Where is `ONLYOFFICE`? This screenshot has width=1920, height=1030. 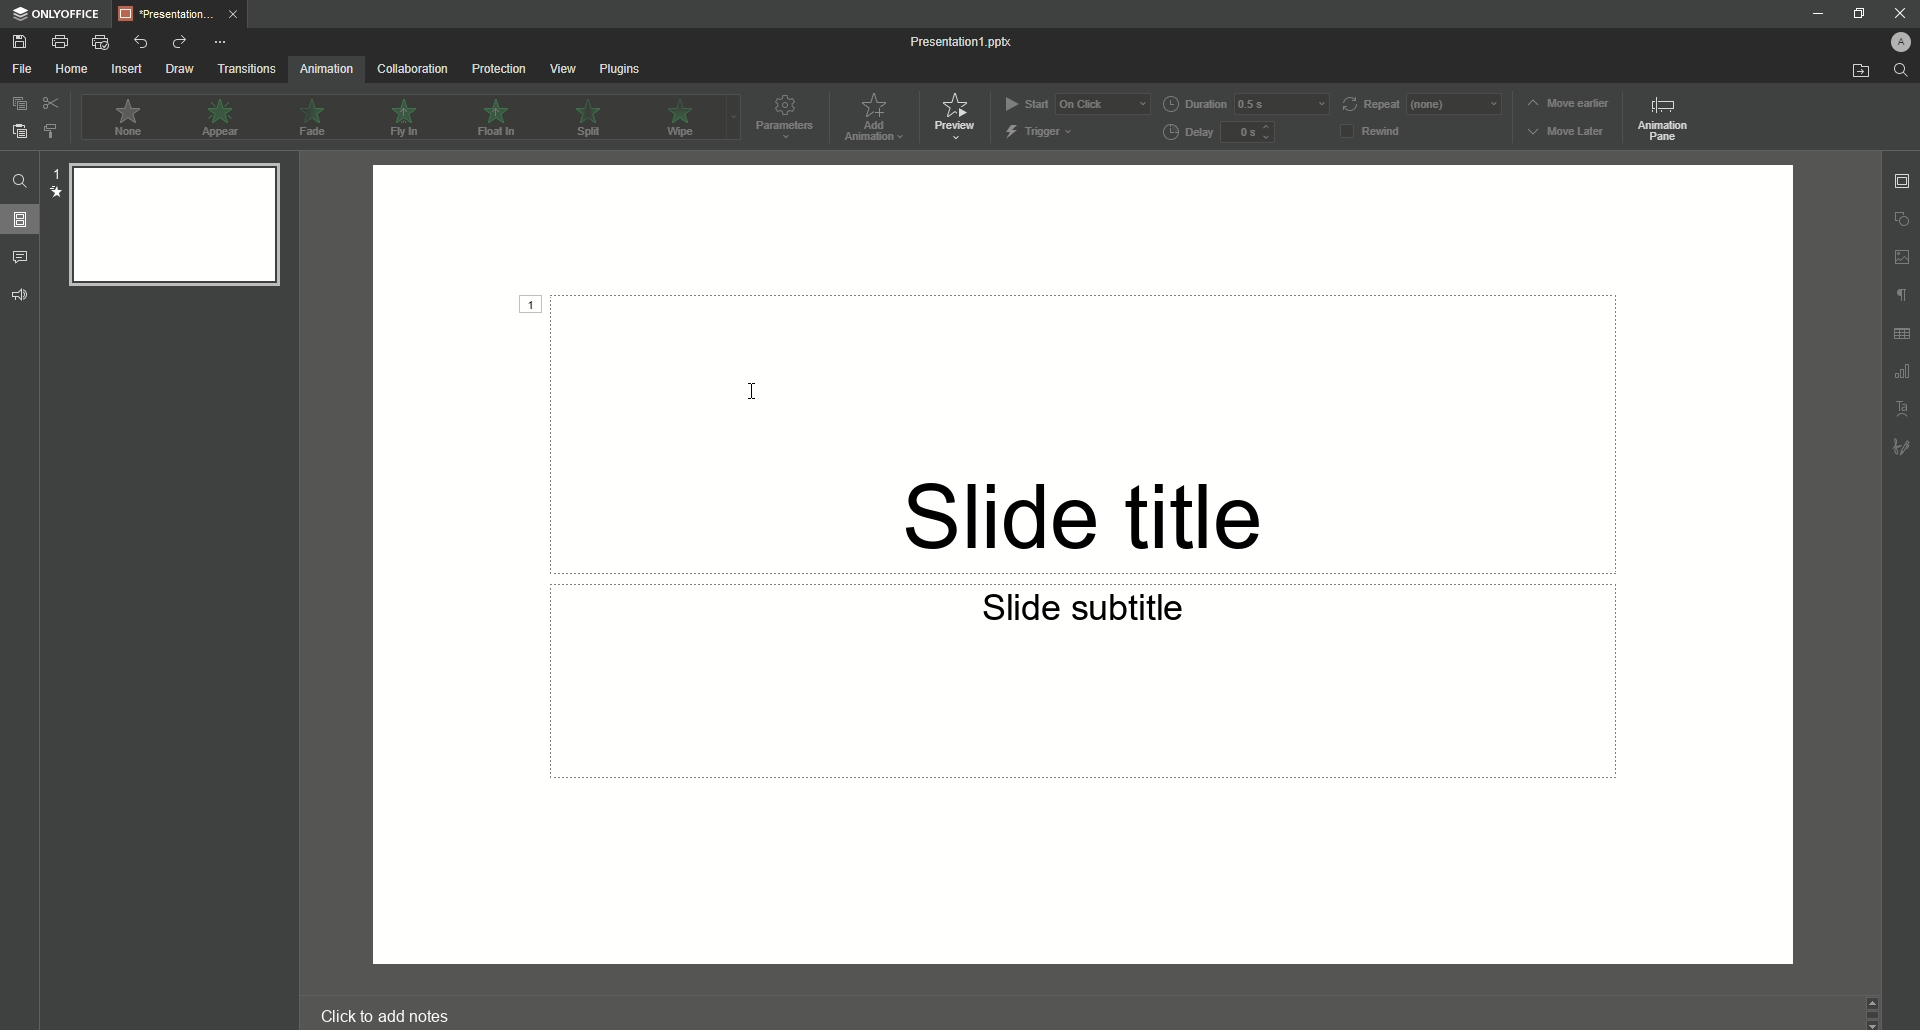 ONLYOFFICE is located at coordinates (60, 14).